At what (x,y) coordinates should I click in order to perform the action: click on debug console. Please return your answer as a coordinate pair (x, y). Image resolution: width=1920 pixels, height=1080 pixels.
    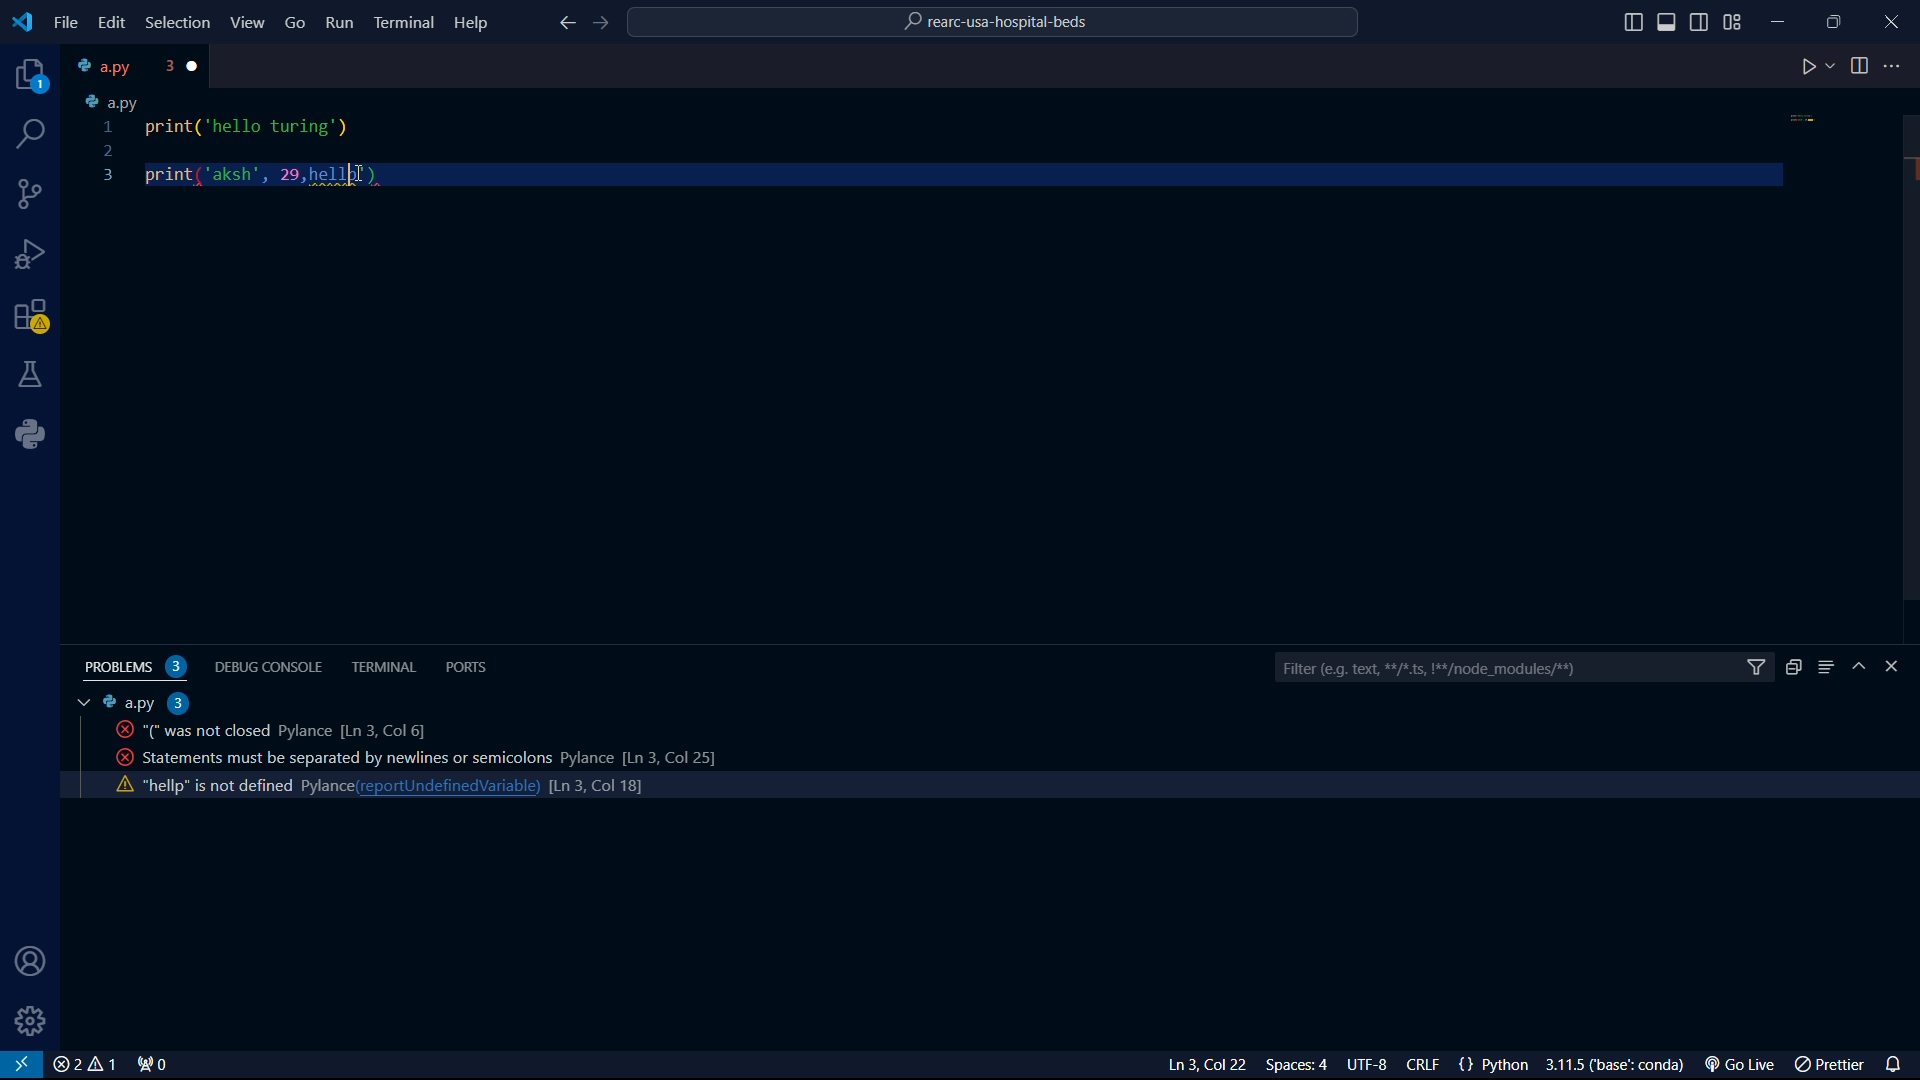
    Looking at the image, I should click on (272, 665).